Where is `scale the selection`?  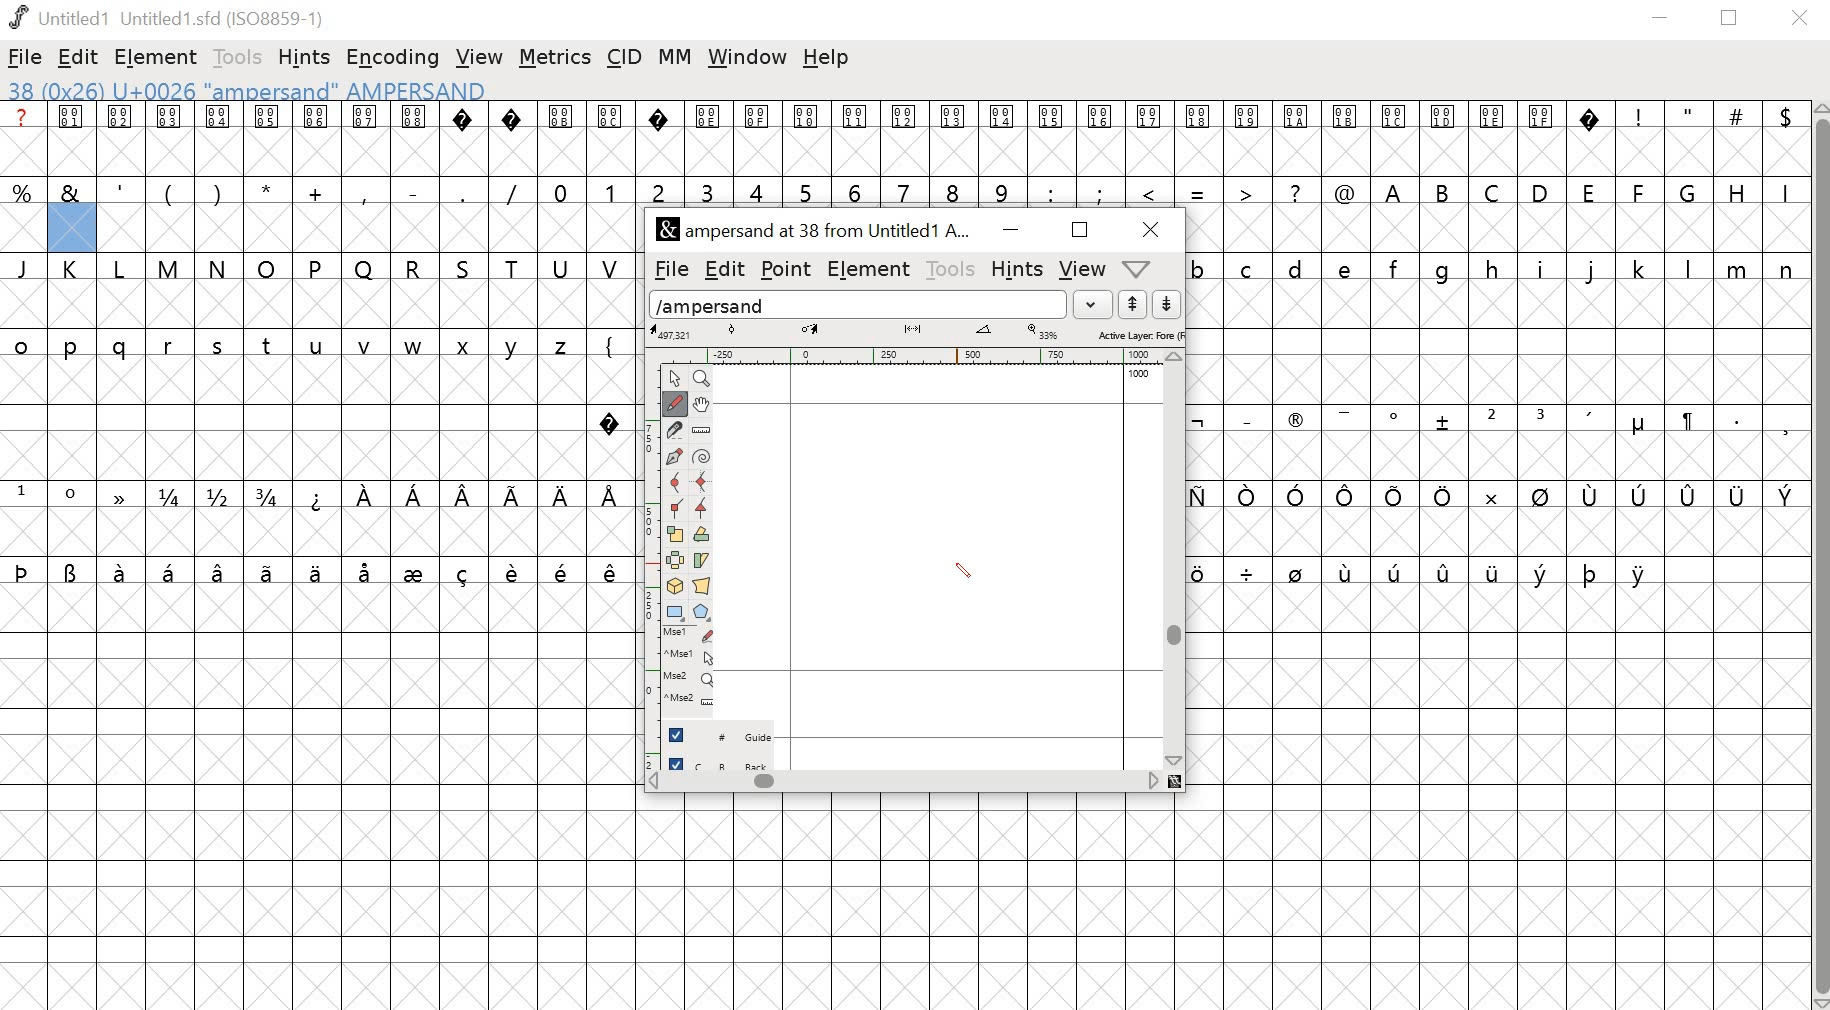
scale the selection is located at coordinates (675, 535).